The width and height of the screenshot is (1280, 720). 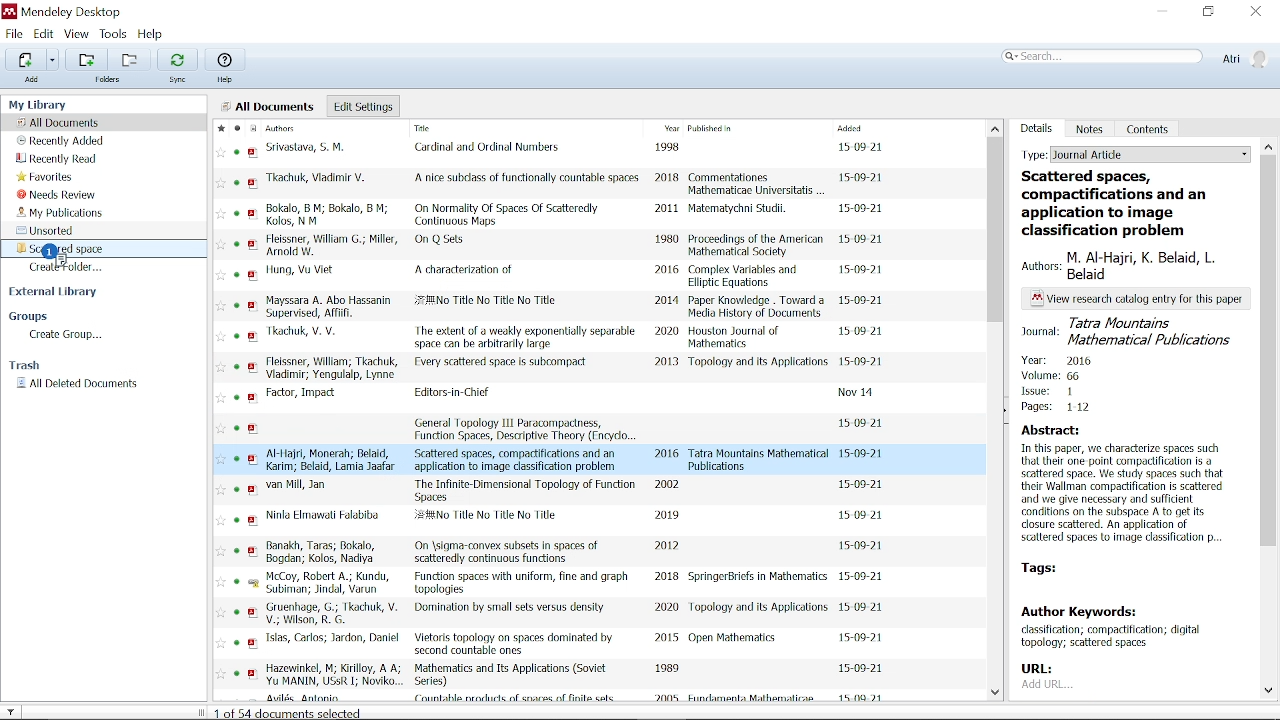 I want to click on Topology and its Applications, so click(x=758, y=366).